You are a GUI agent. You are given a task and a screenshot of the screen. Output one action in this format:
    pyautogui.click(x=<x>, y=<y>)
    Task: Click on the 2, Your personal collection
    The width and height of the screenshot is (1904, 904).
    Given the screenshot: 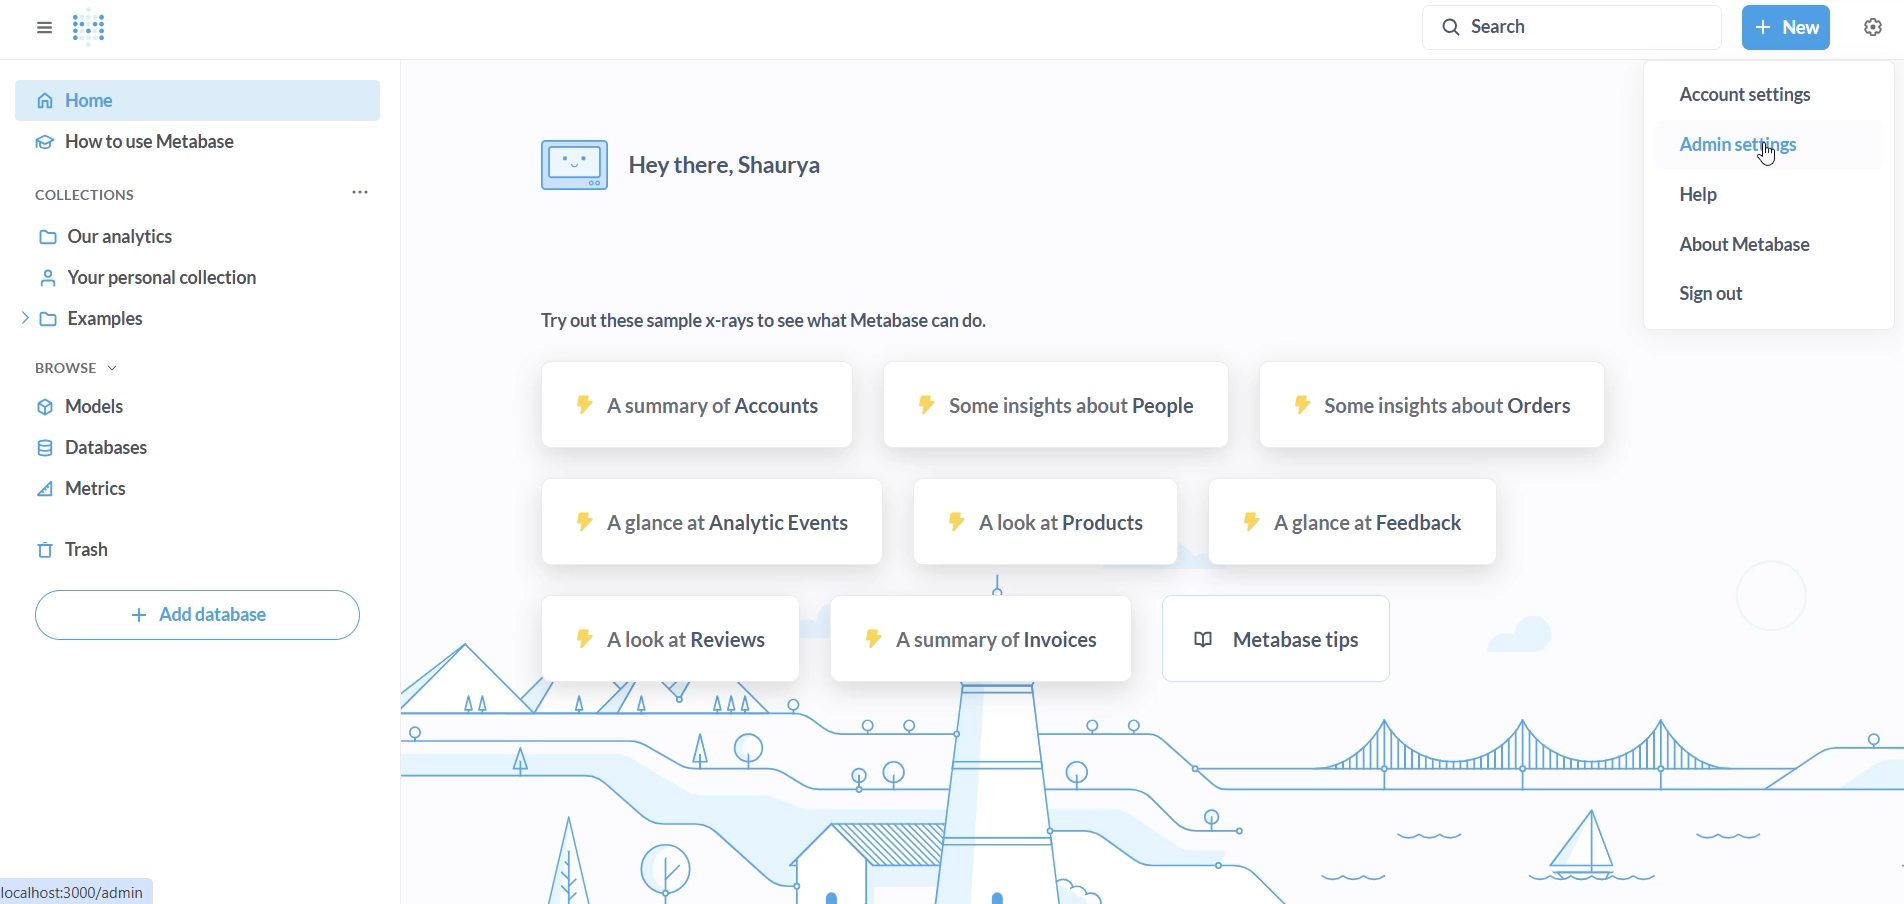 What is the action you would take?
    pyautogui.click(x=147, y=276)
    